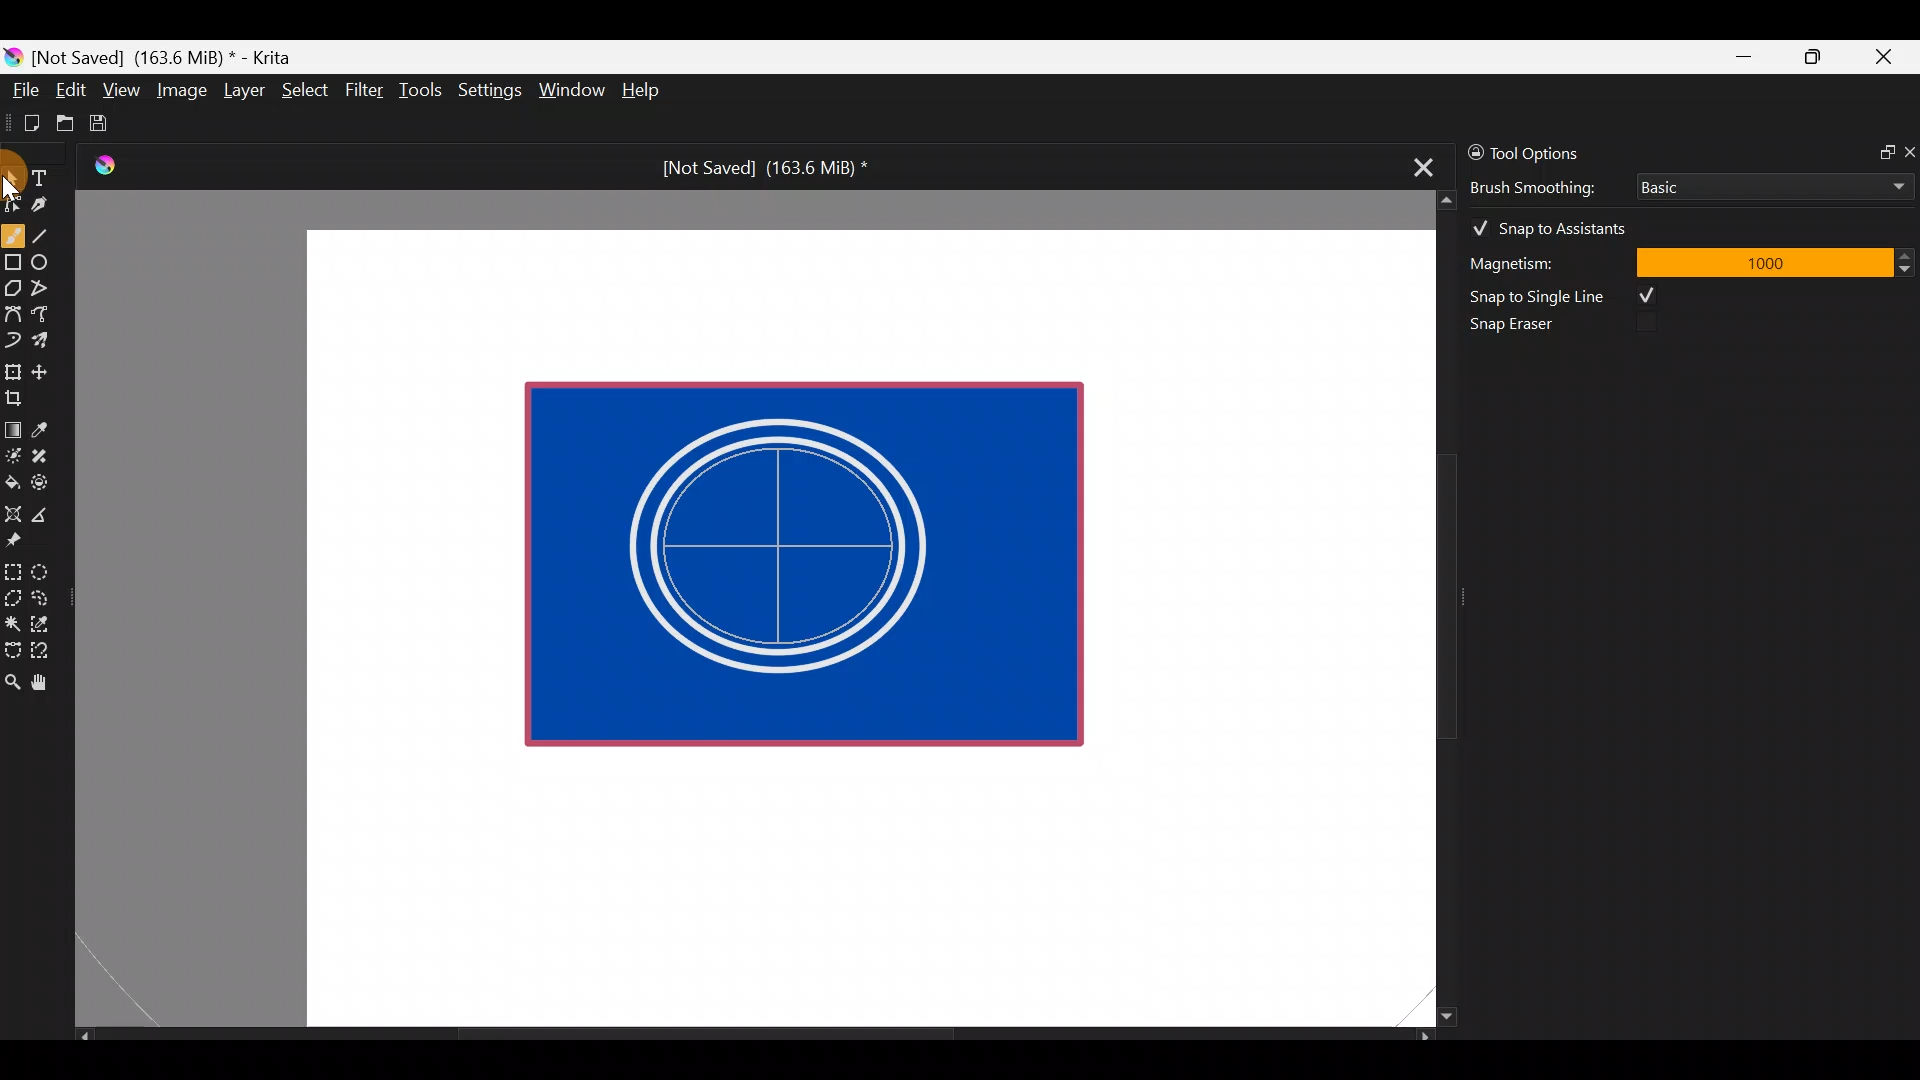 This screenshot has width=1920, height=1080. Describe the element at coordinates (46, 508) in the screenshot. I see `Measure the distance between two points` at that location.